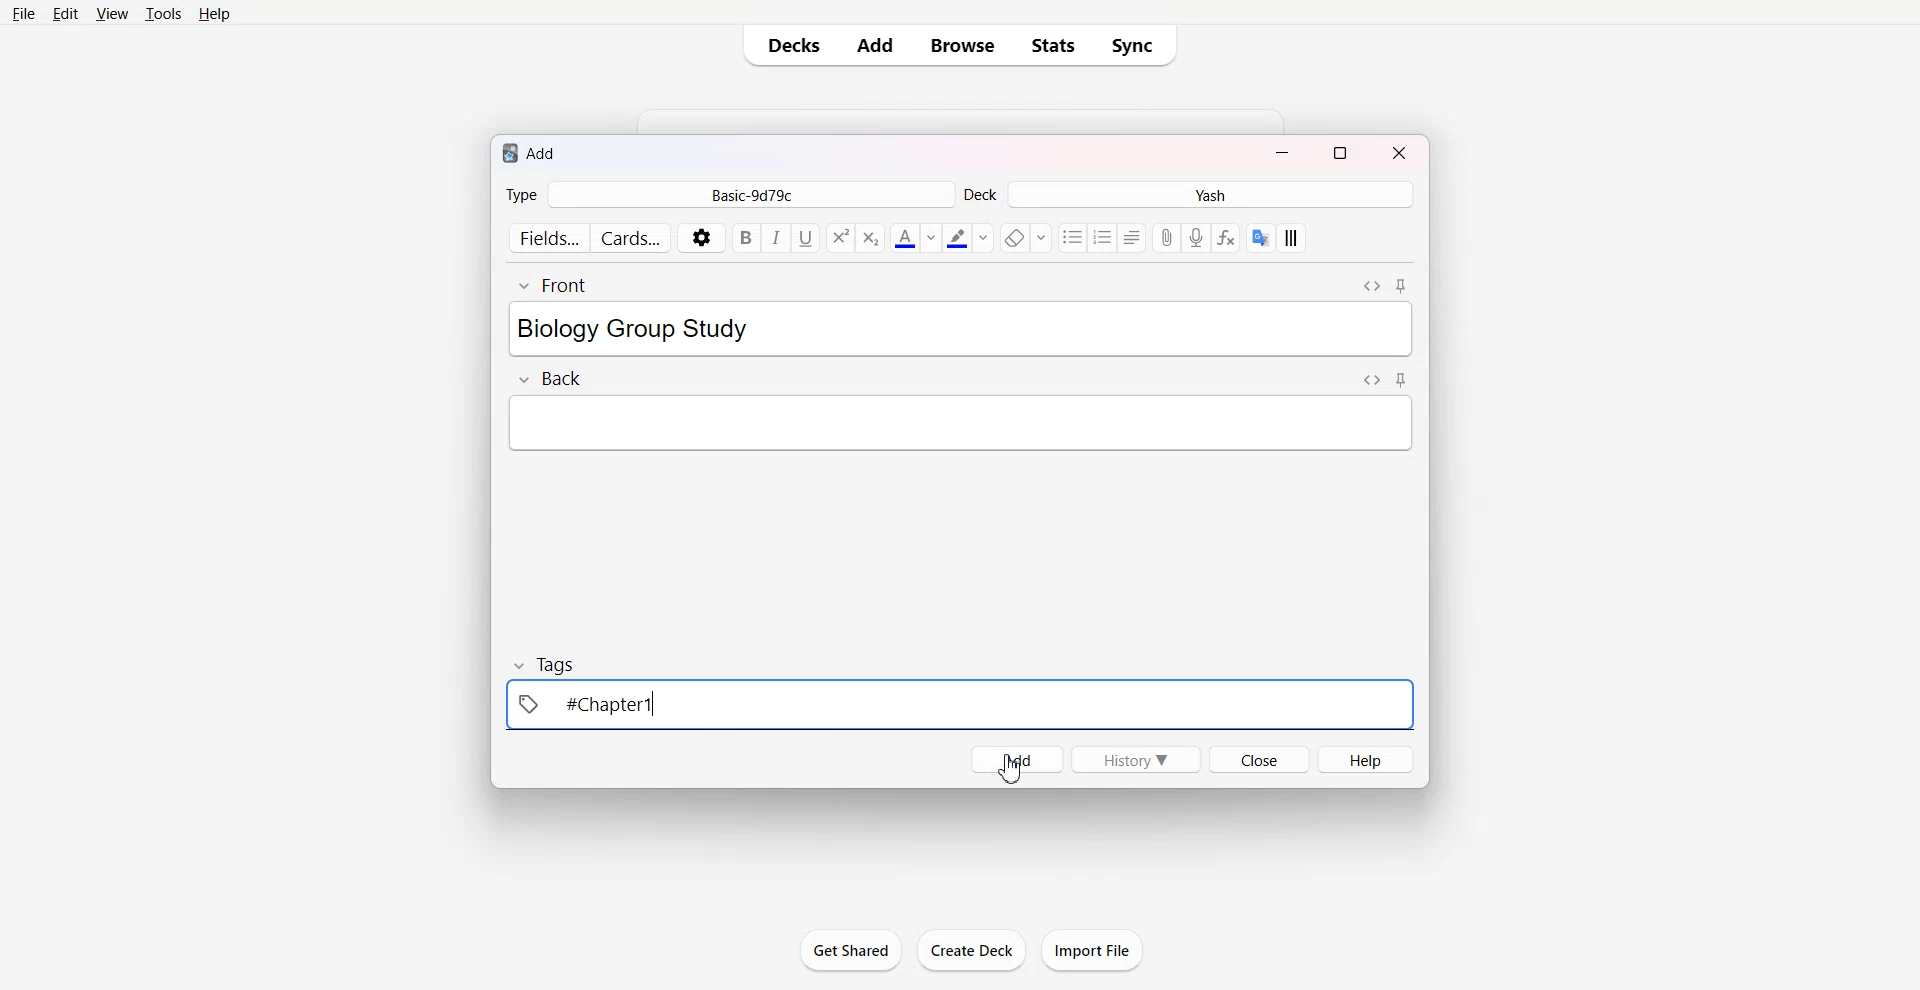 The height and width of the screenshot is (990, 1920). I want to click on Tools, so click(164, 15).